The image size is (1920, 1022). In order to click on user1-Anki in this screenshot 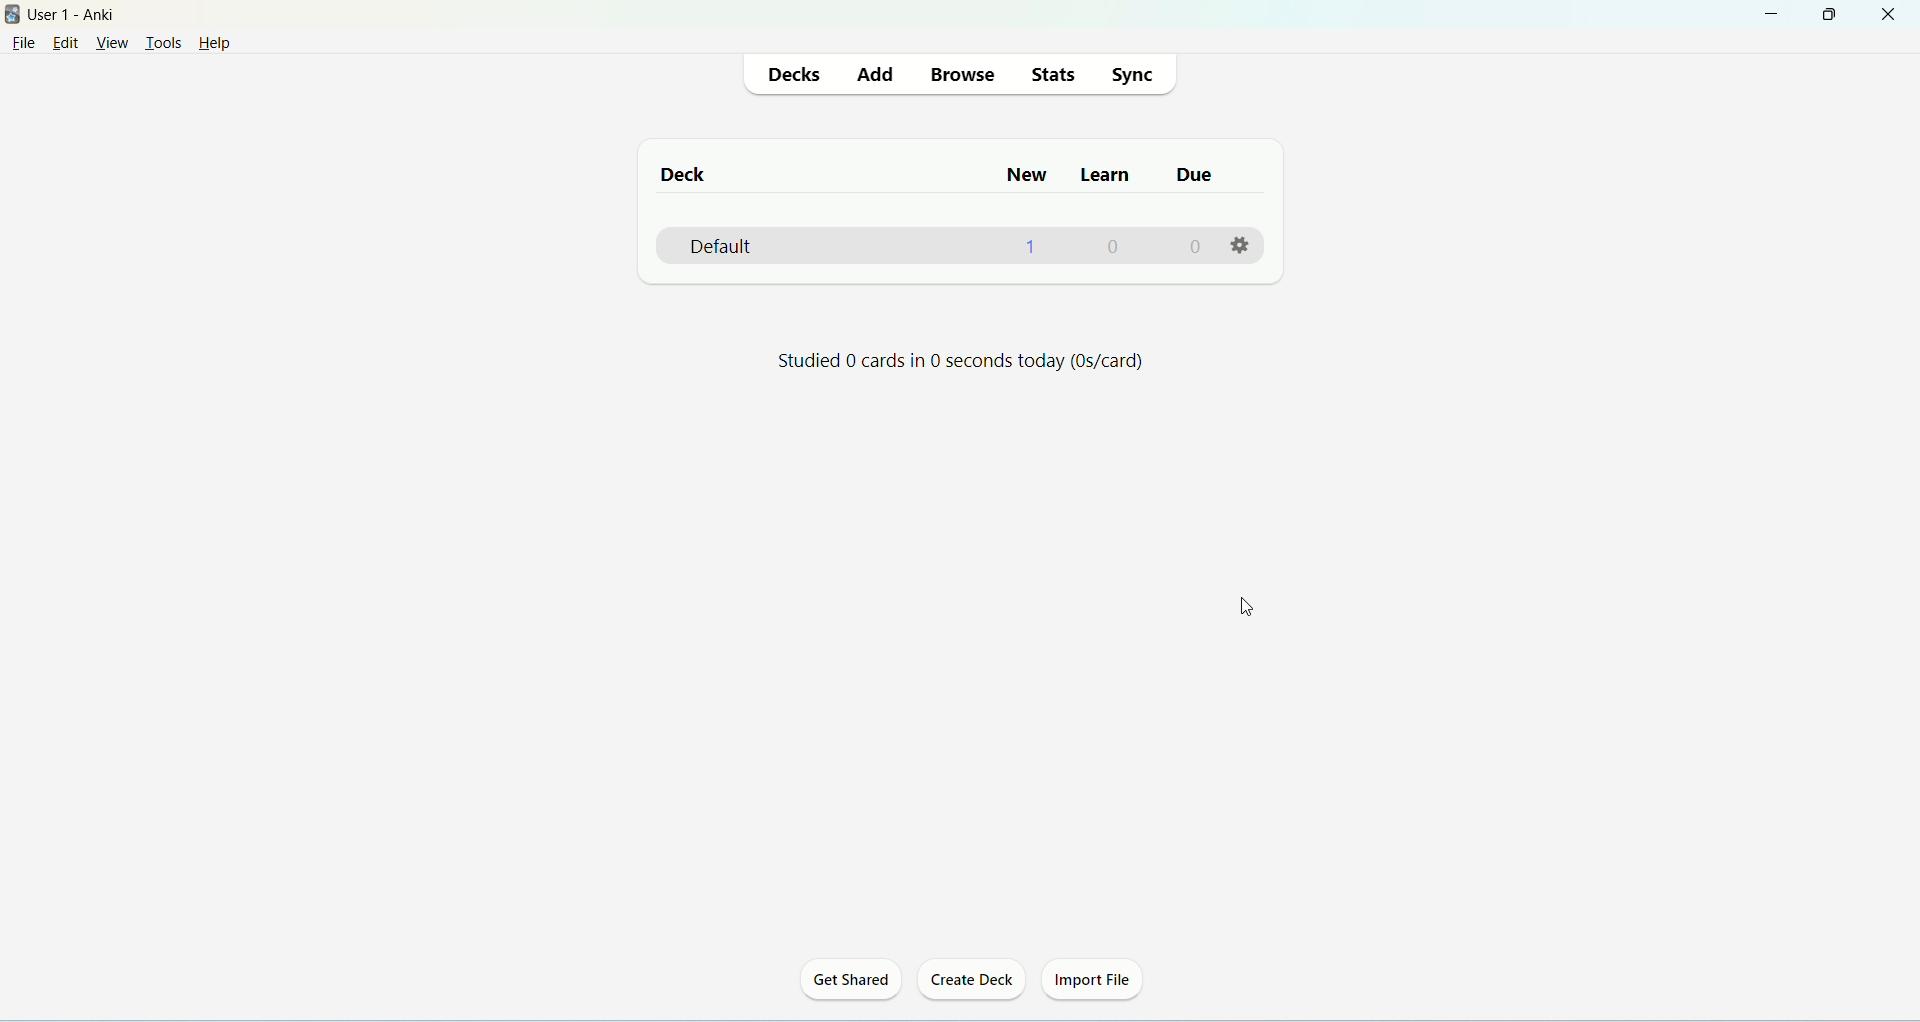, I will do `click(77, 15)`.